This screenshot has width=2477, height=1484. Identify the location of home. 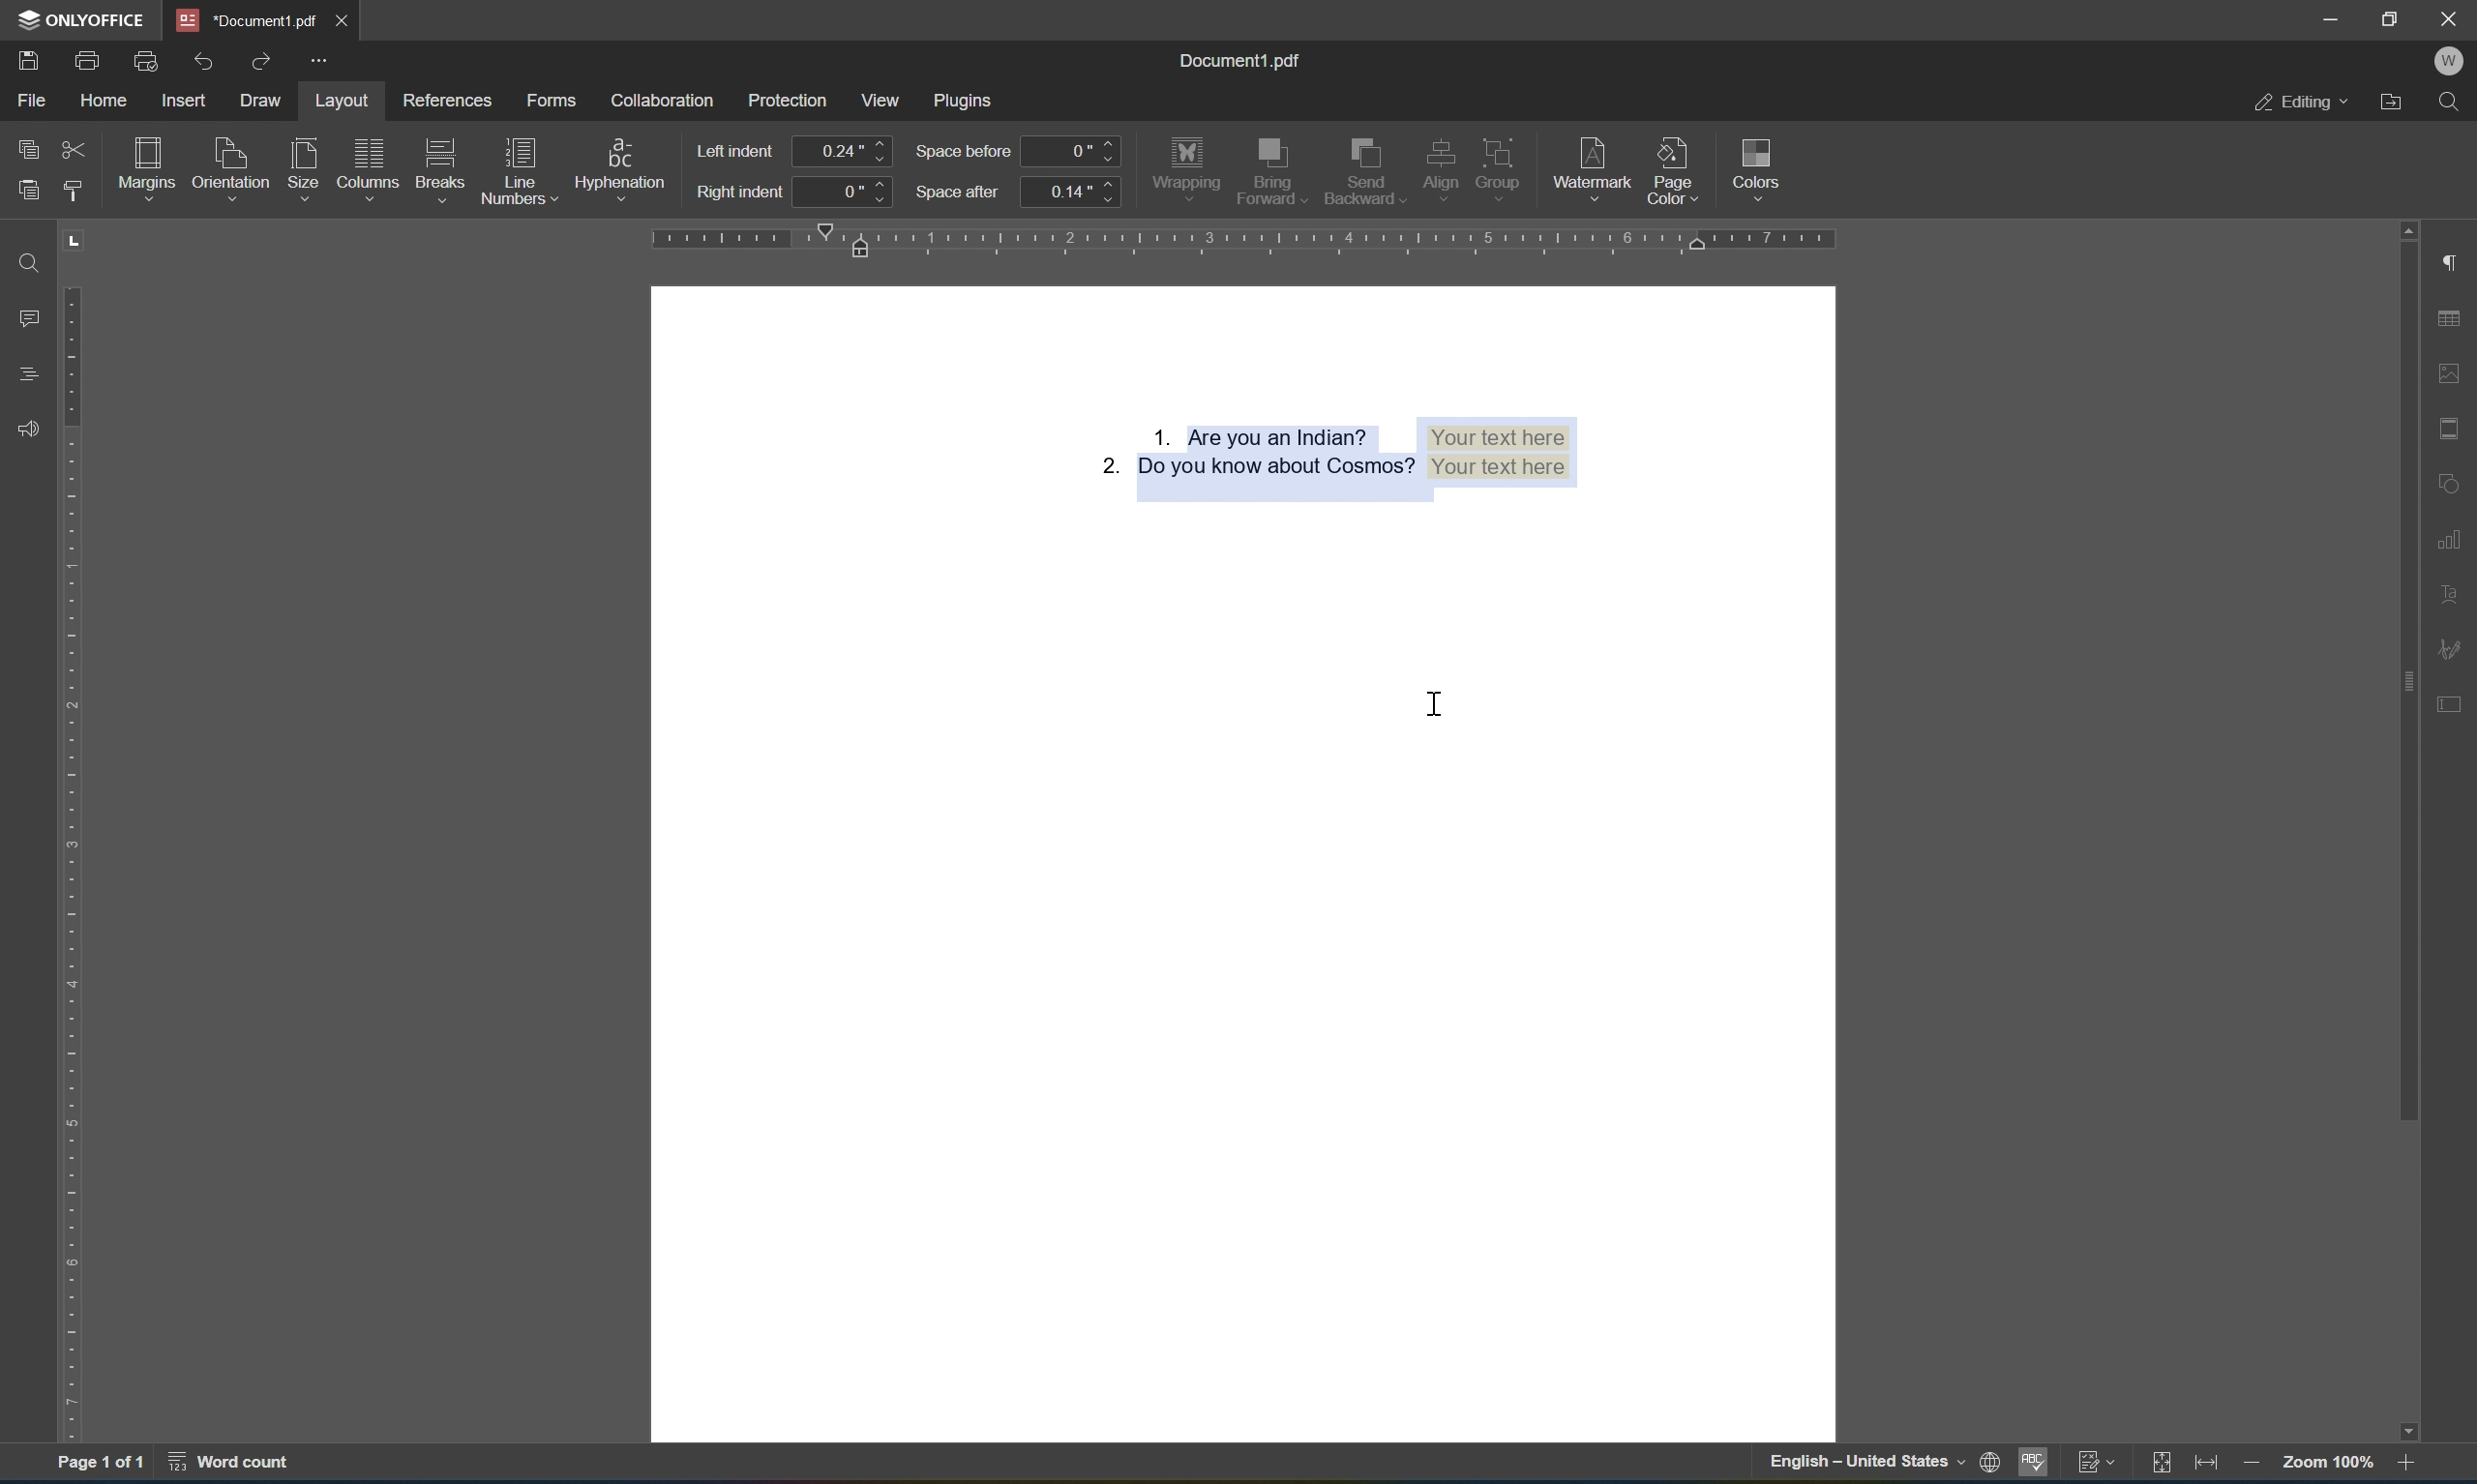
(106, 101).